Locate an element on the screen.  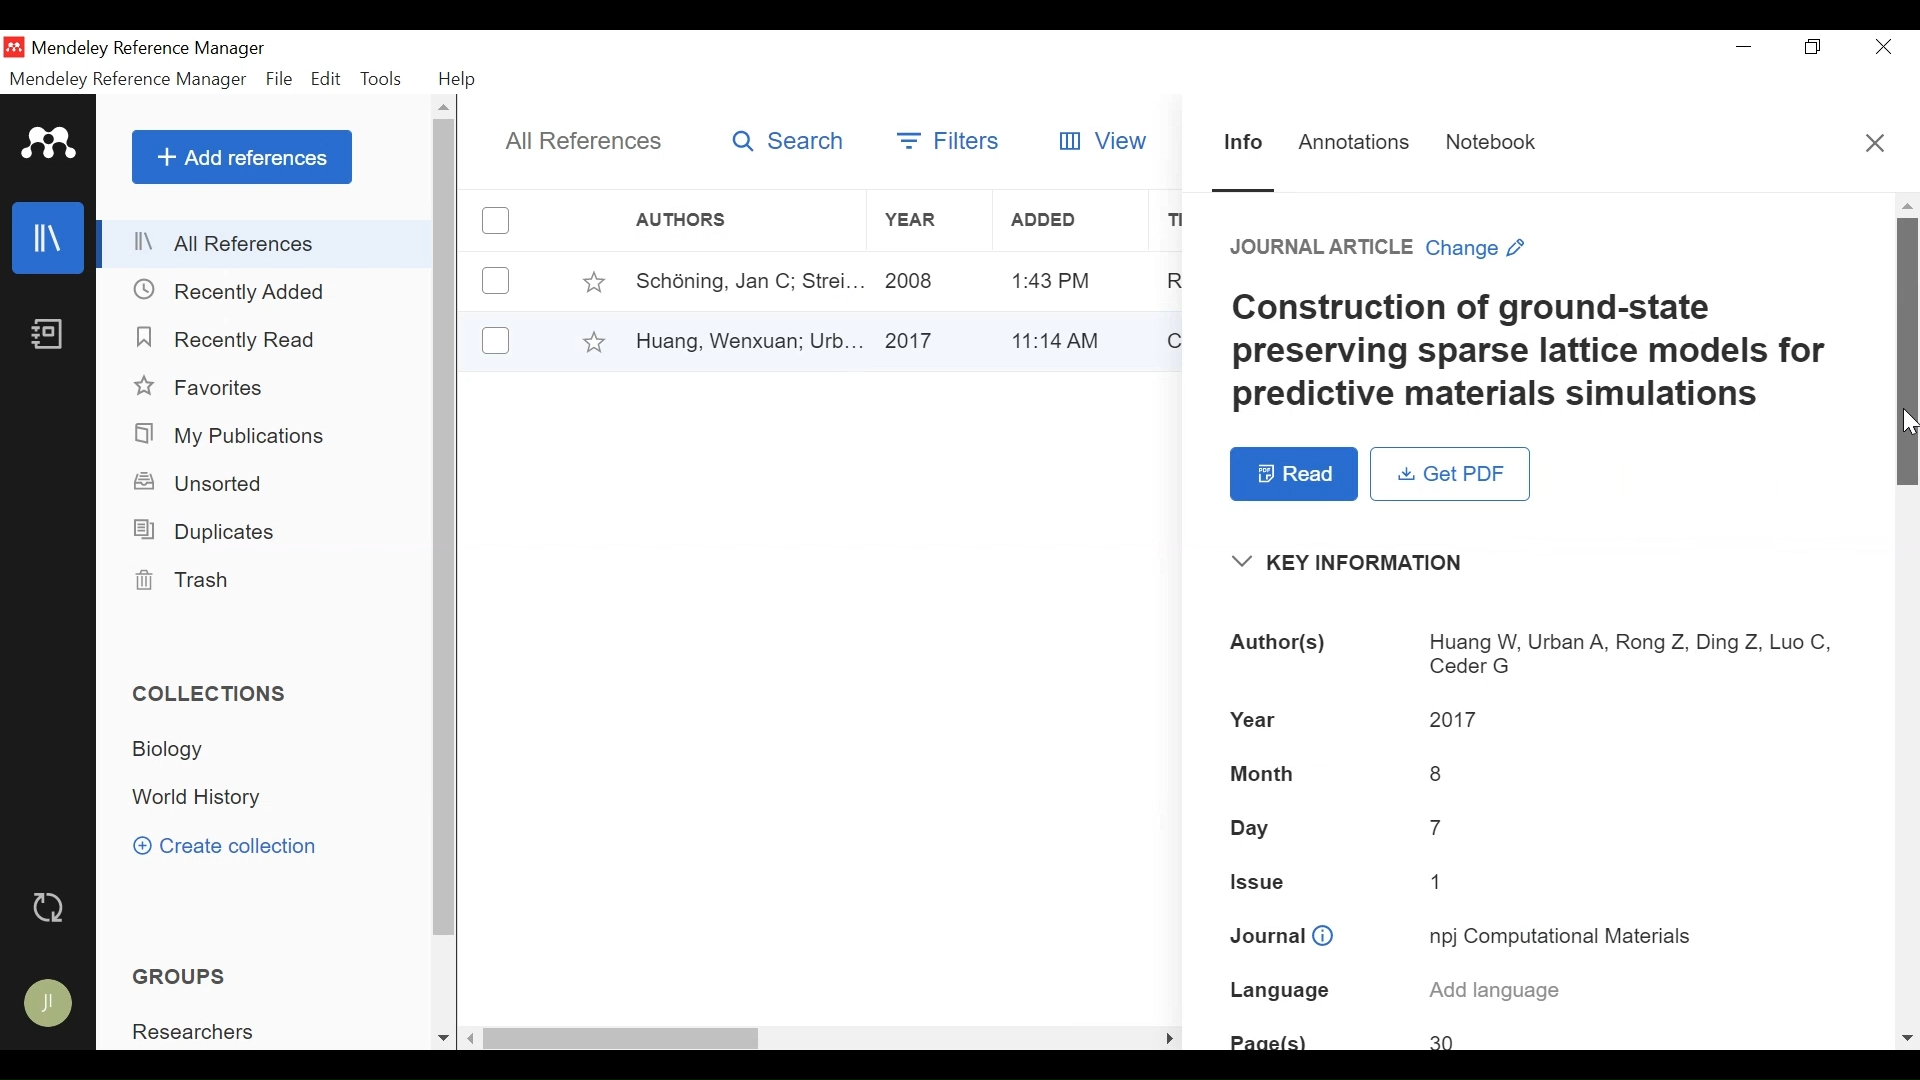
Day is located at coordinates (1538, 828).